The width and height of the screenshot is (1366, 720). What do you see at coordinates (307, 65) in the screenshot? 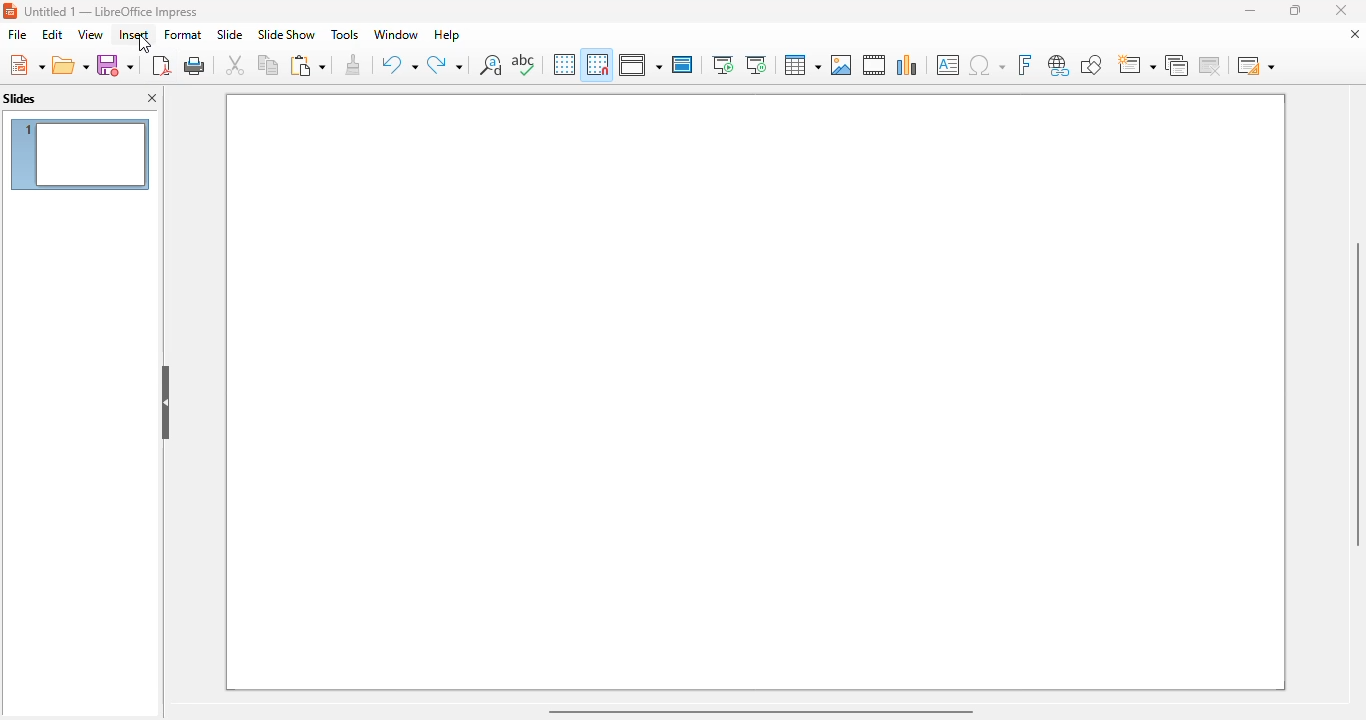
I see `paste` at bounding box center [307, 65].